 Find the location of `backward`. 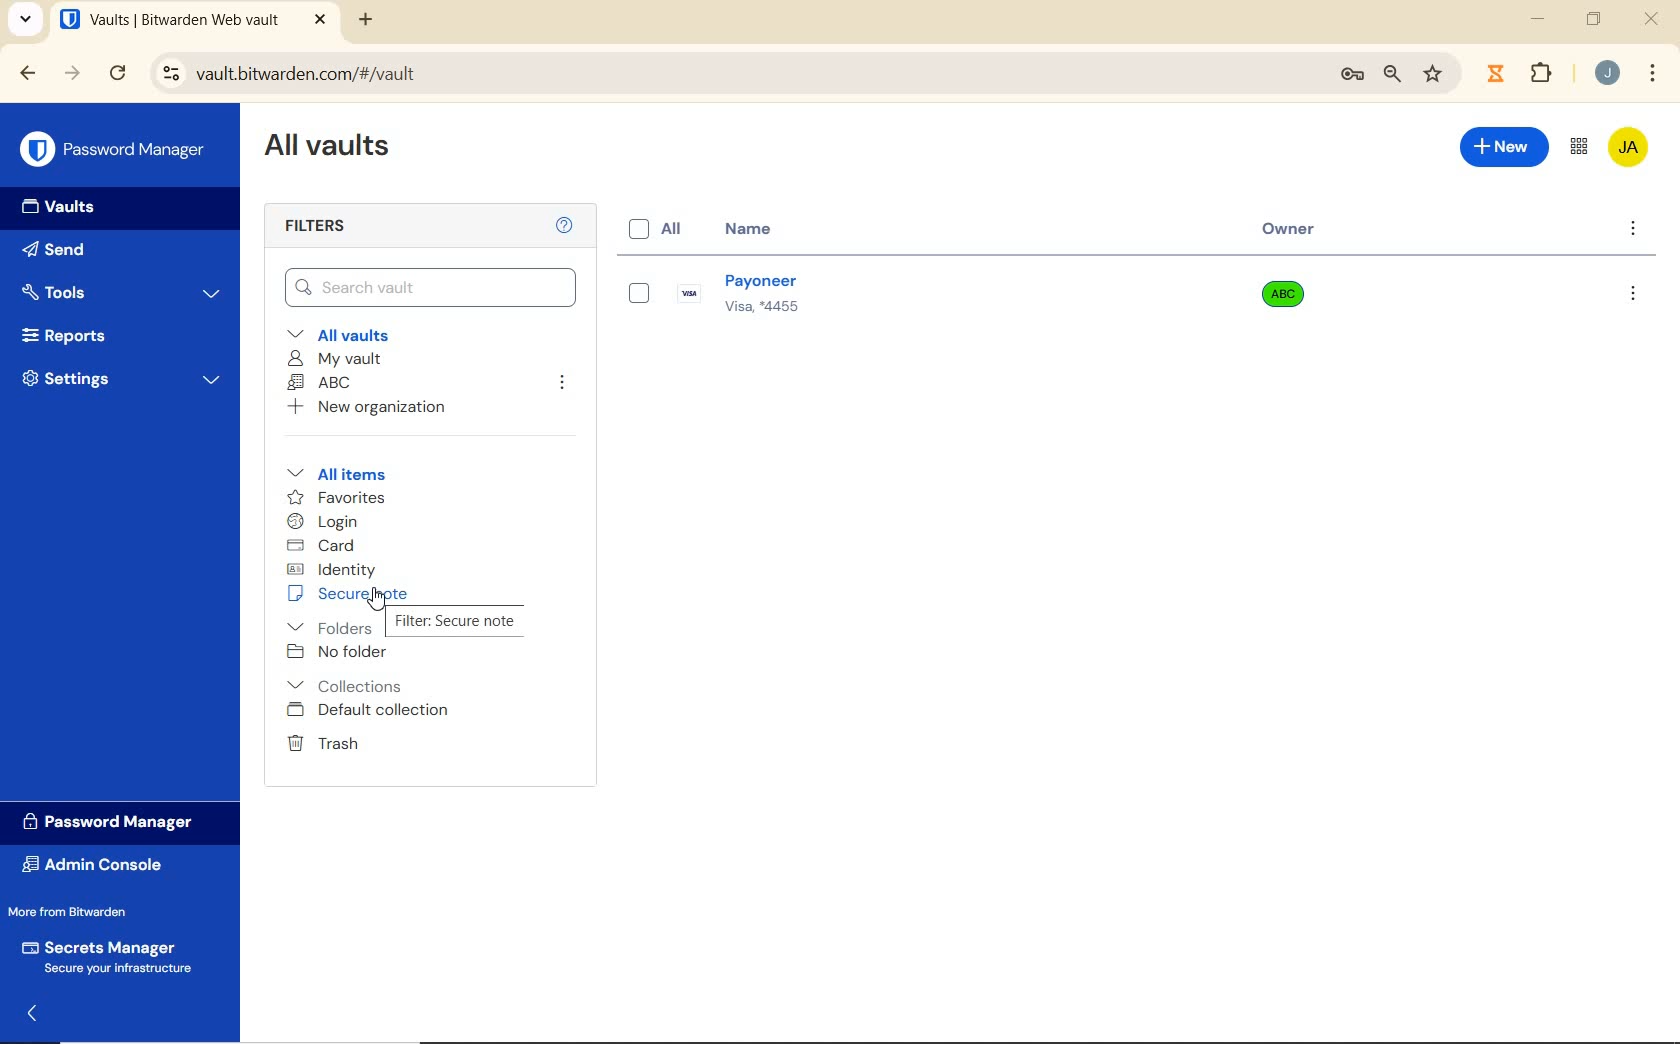

backward is located at coordinates (28, 74).